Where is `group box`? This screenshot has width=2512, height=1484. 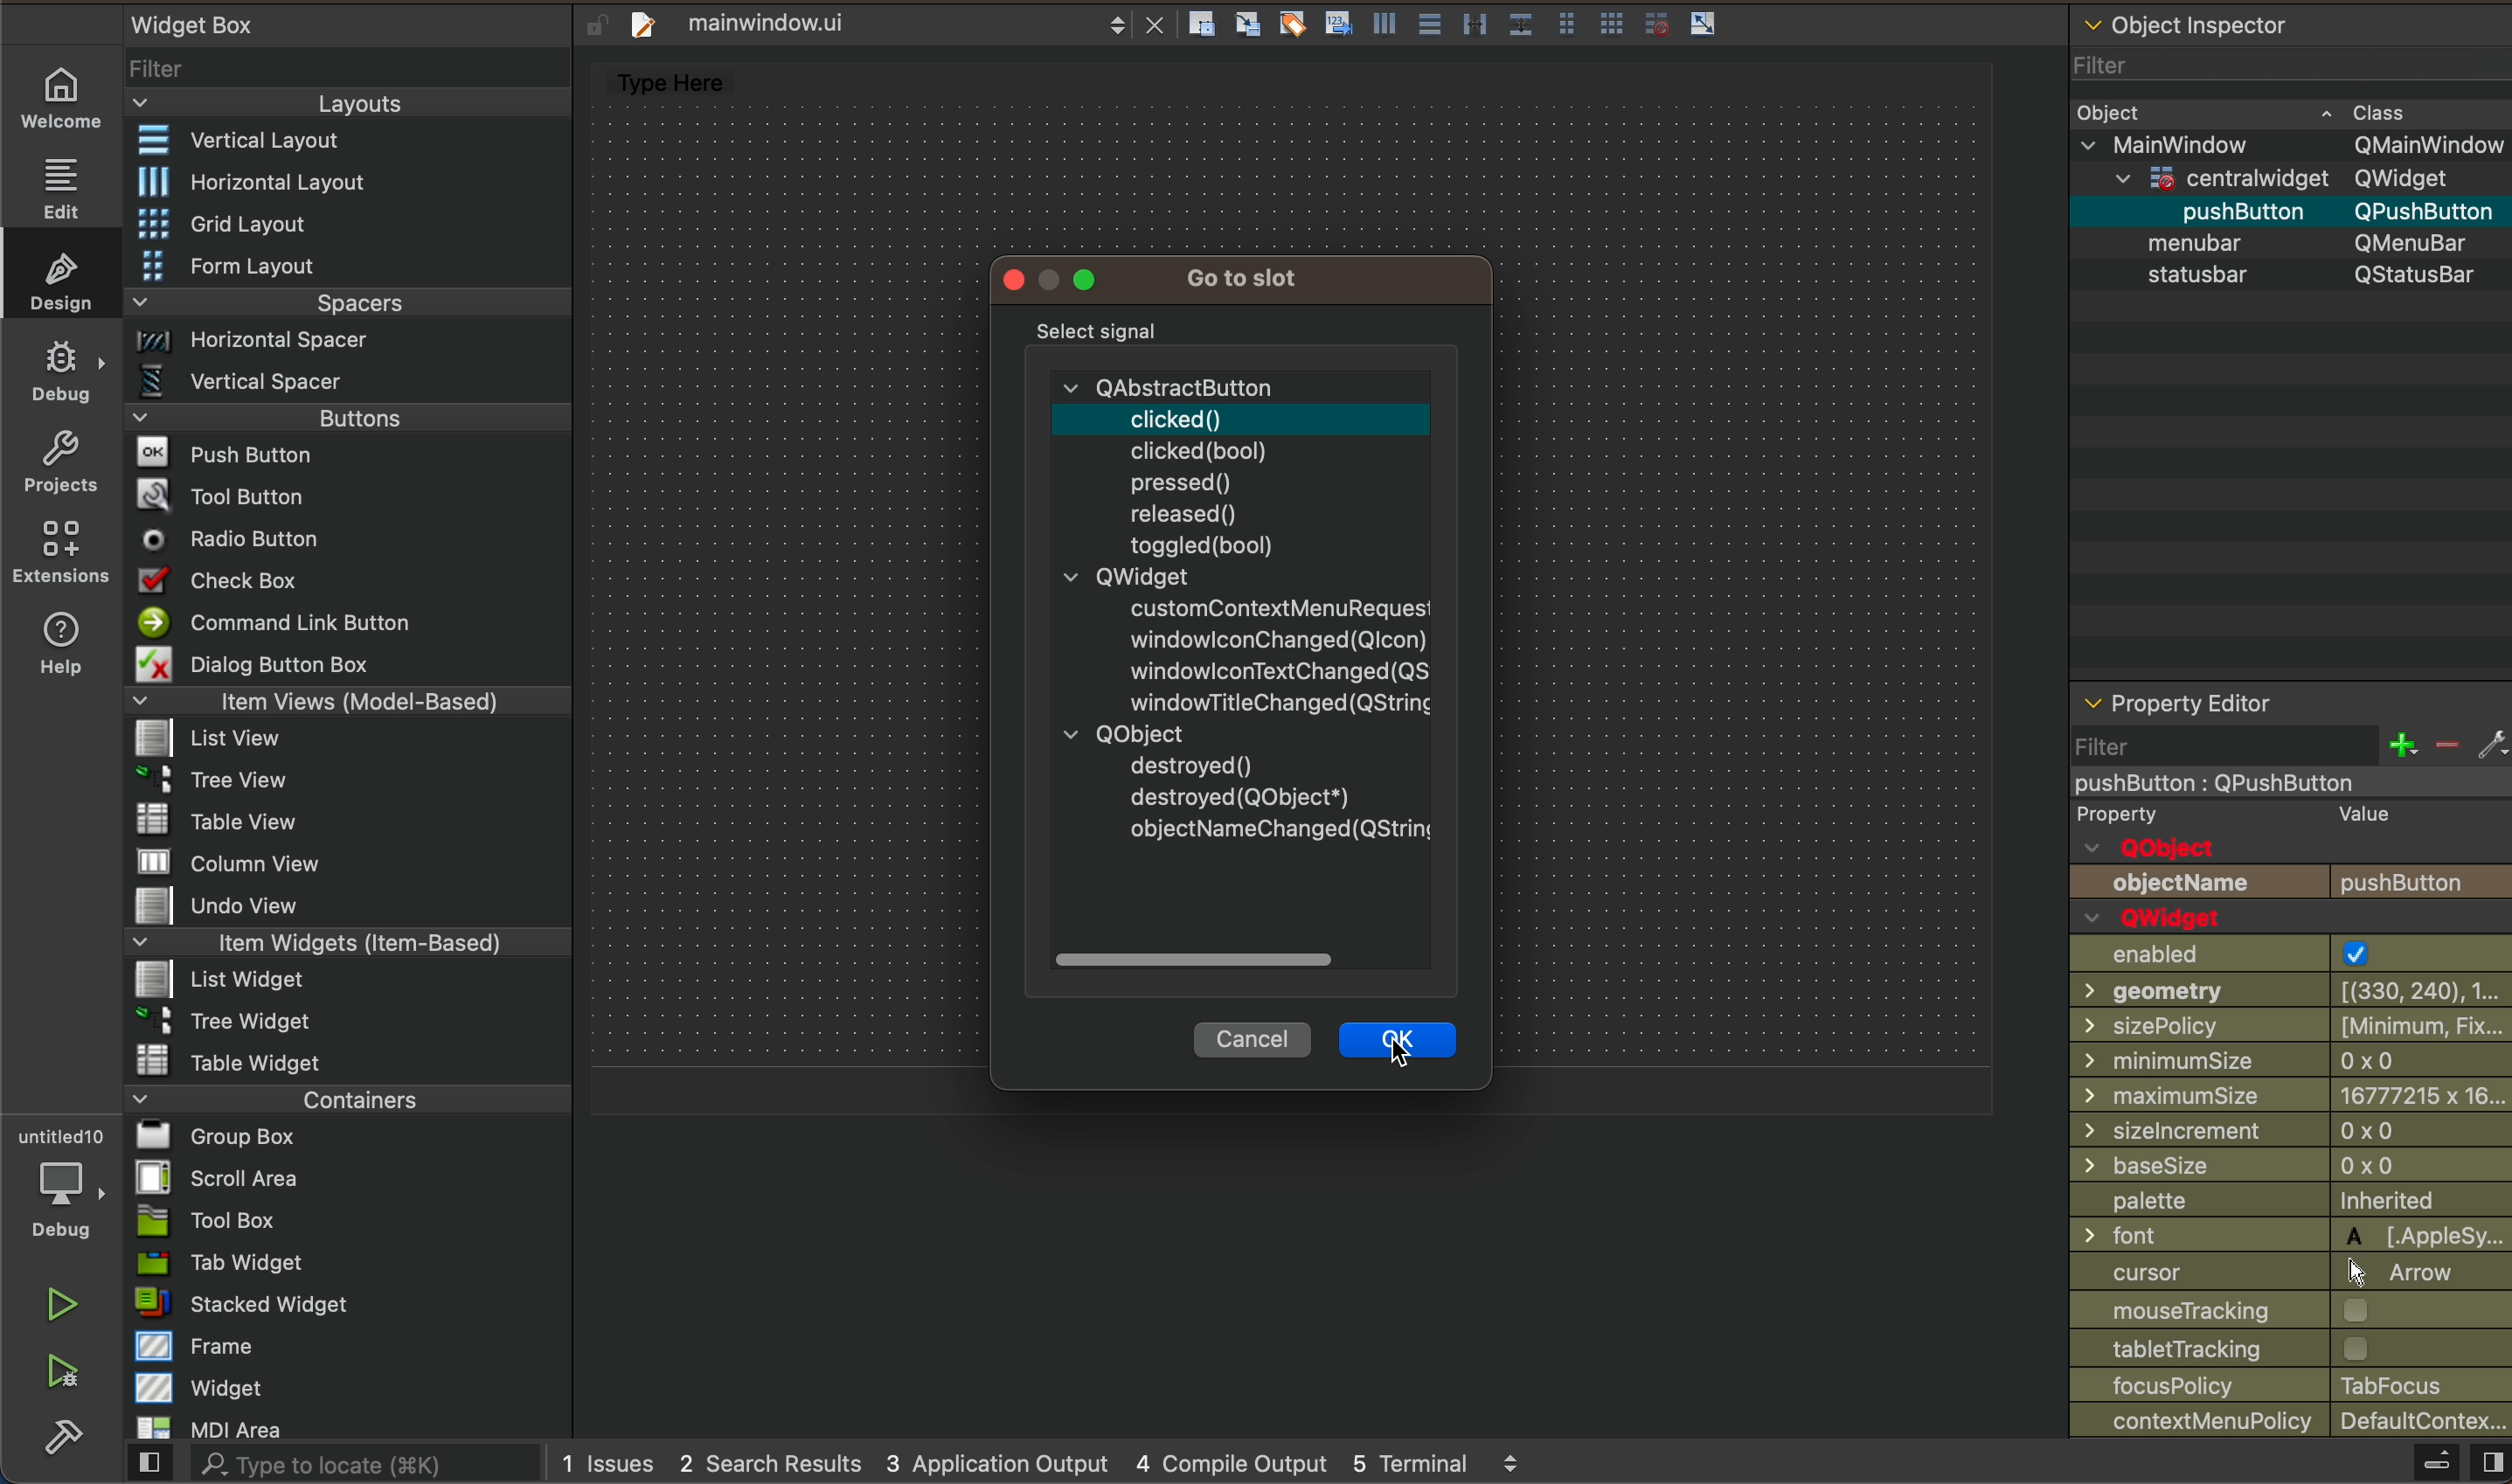
group box is located at coordinates (343, 1141).